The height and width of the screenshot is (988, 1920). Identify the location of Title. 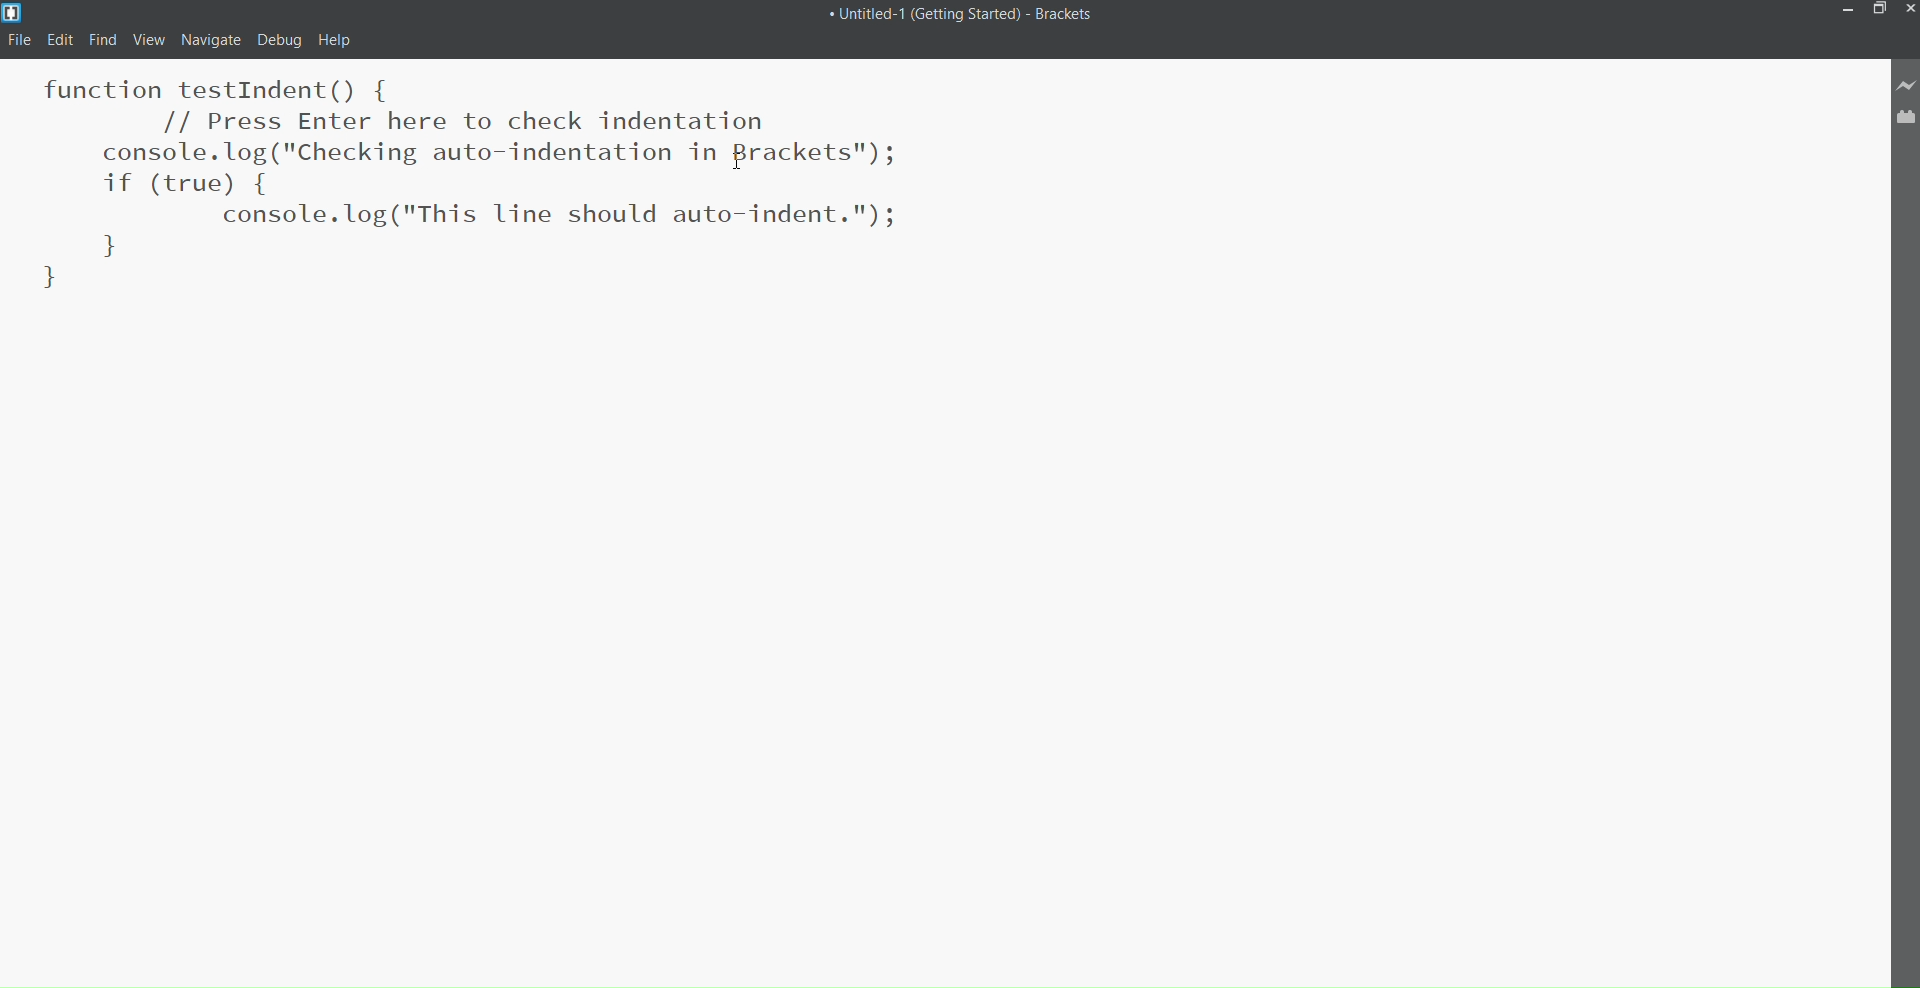
(967, 18).